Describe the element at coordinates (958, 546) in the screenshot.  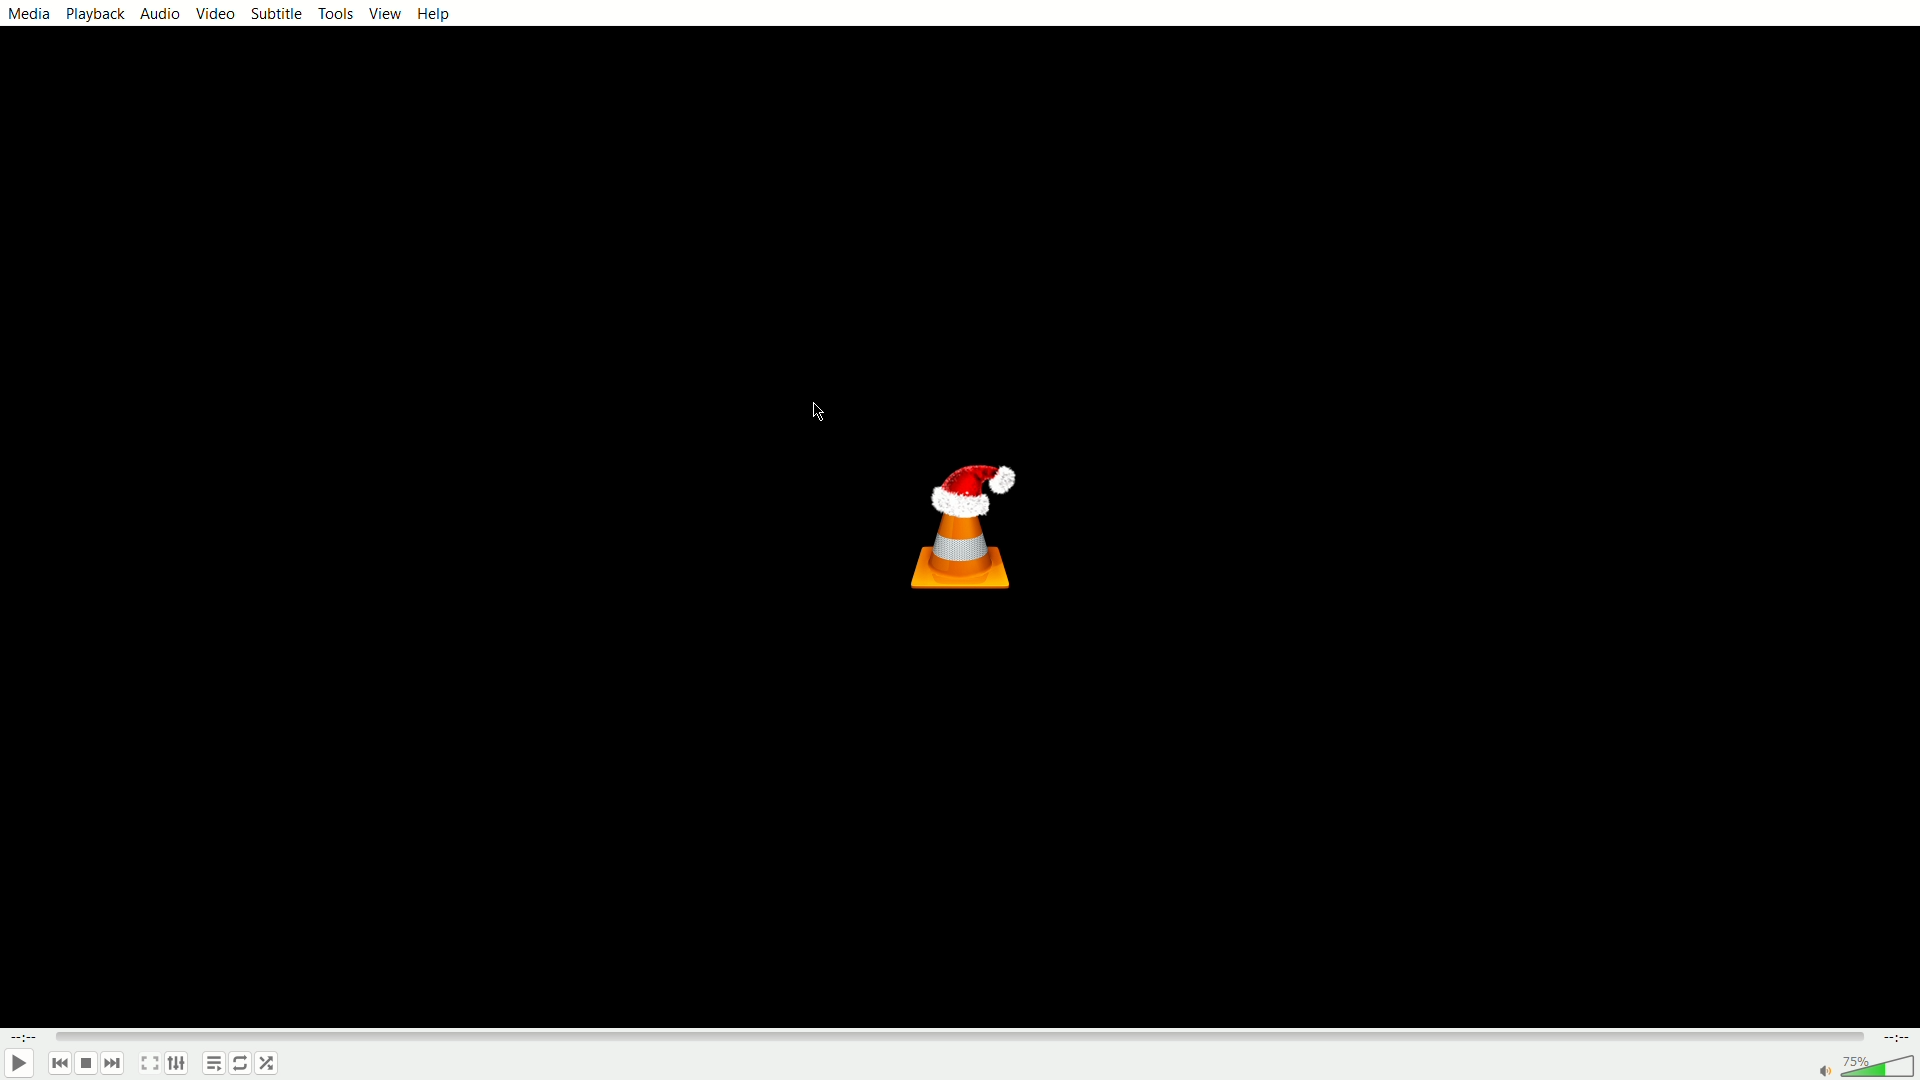
I see `logo` at that location.